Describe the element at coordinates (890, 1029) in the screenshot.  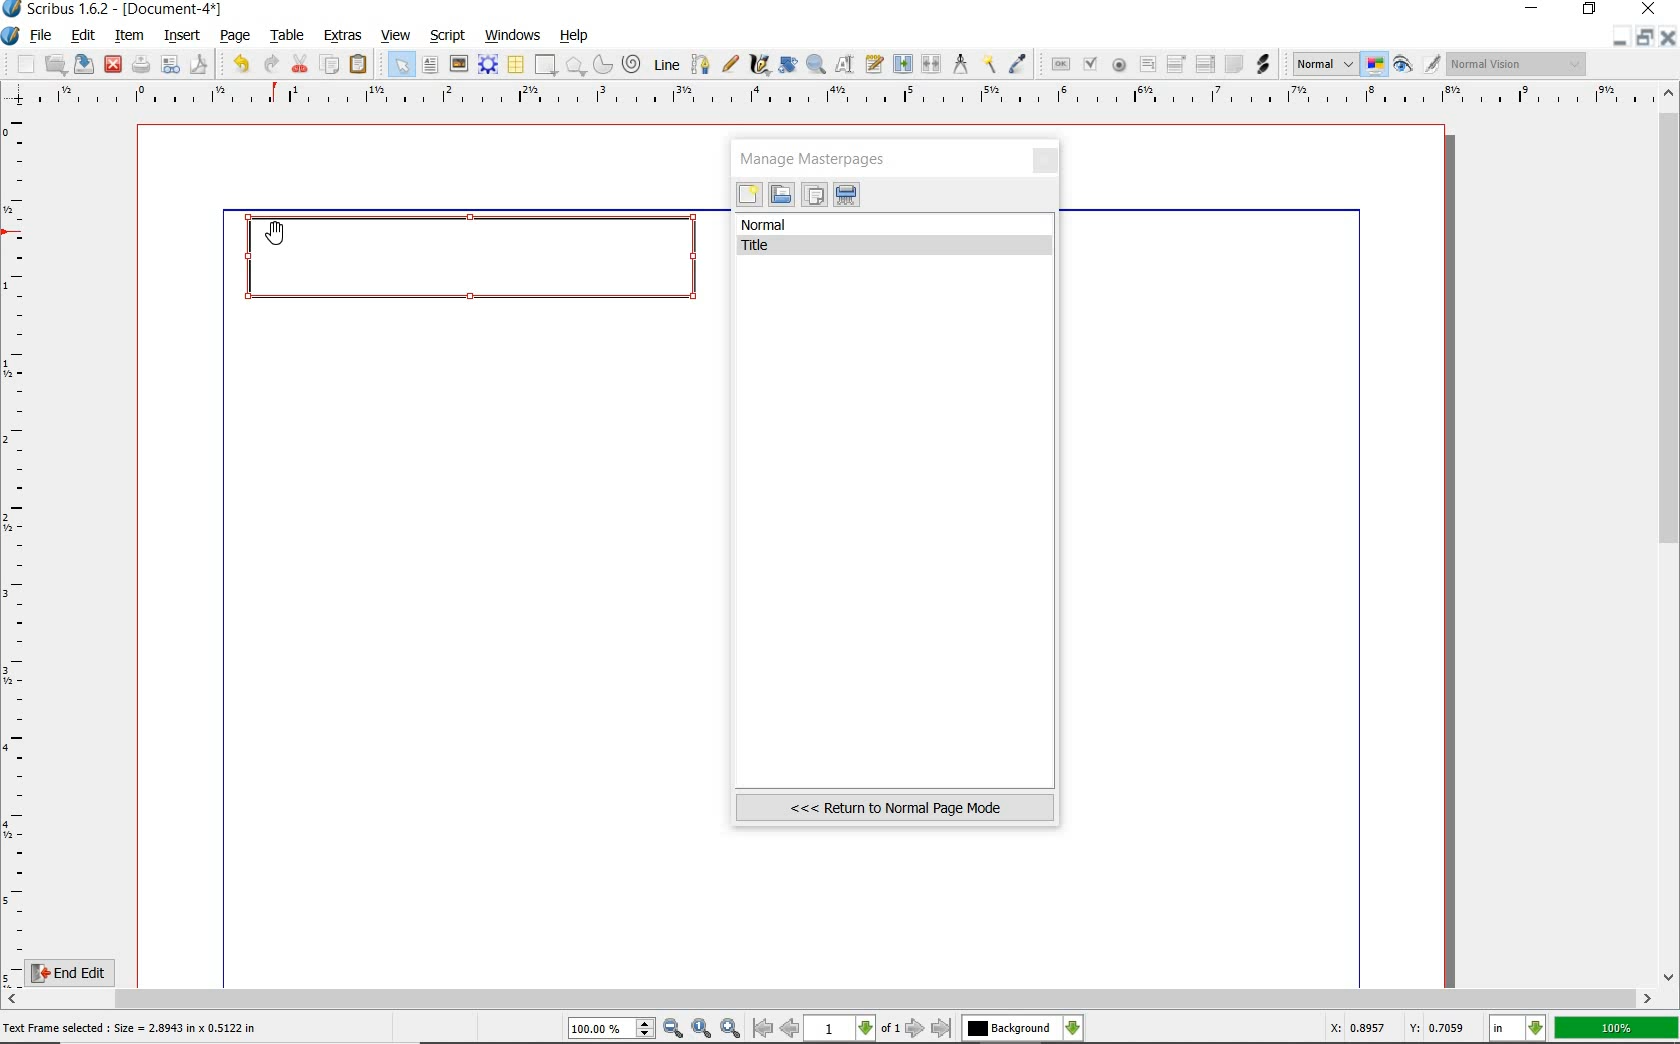
I see `of 1` at that location.